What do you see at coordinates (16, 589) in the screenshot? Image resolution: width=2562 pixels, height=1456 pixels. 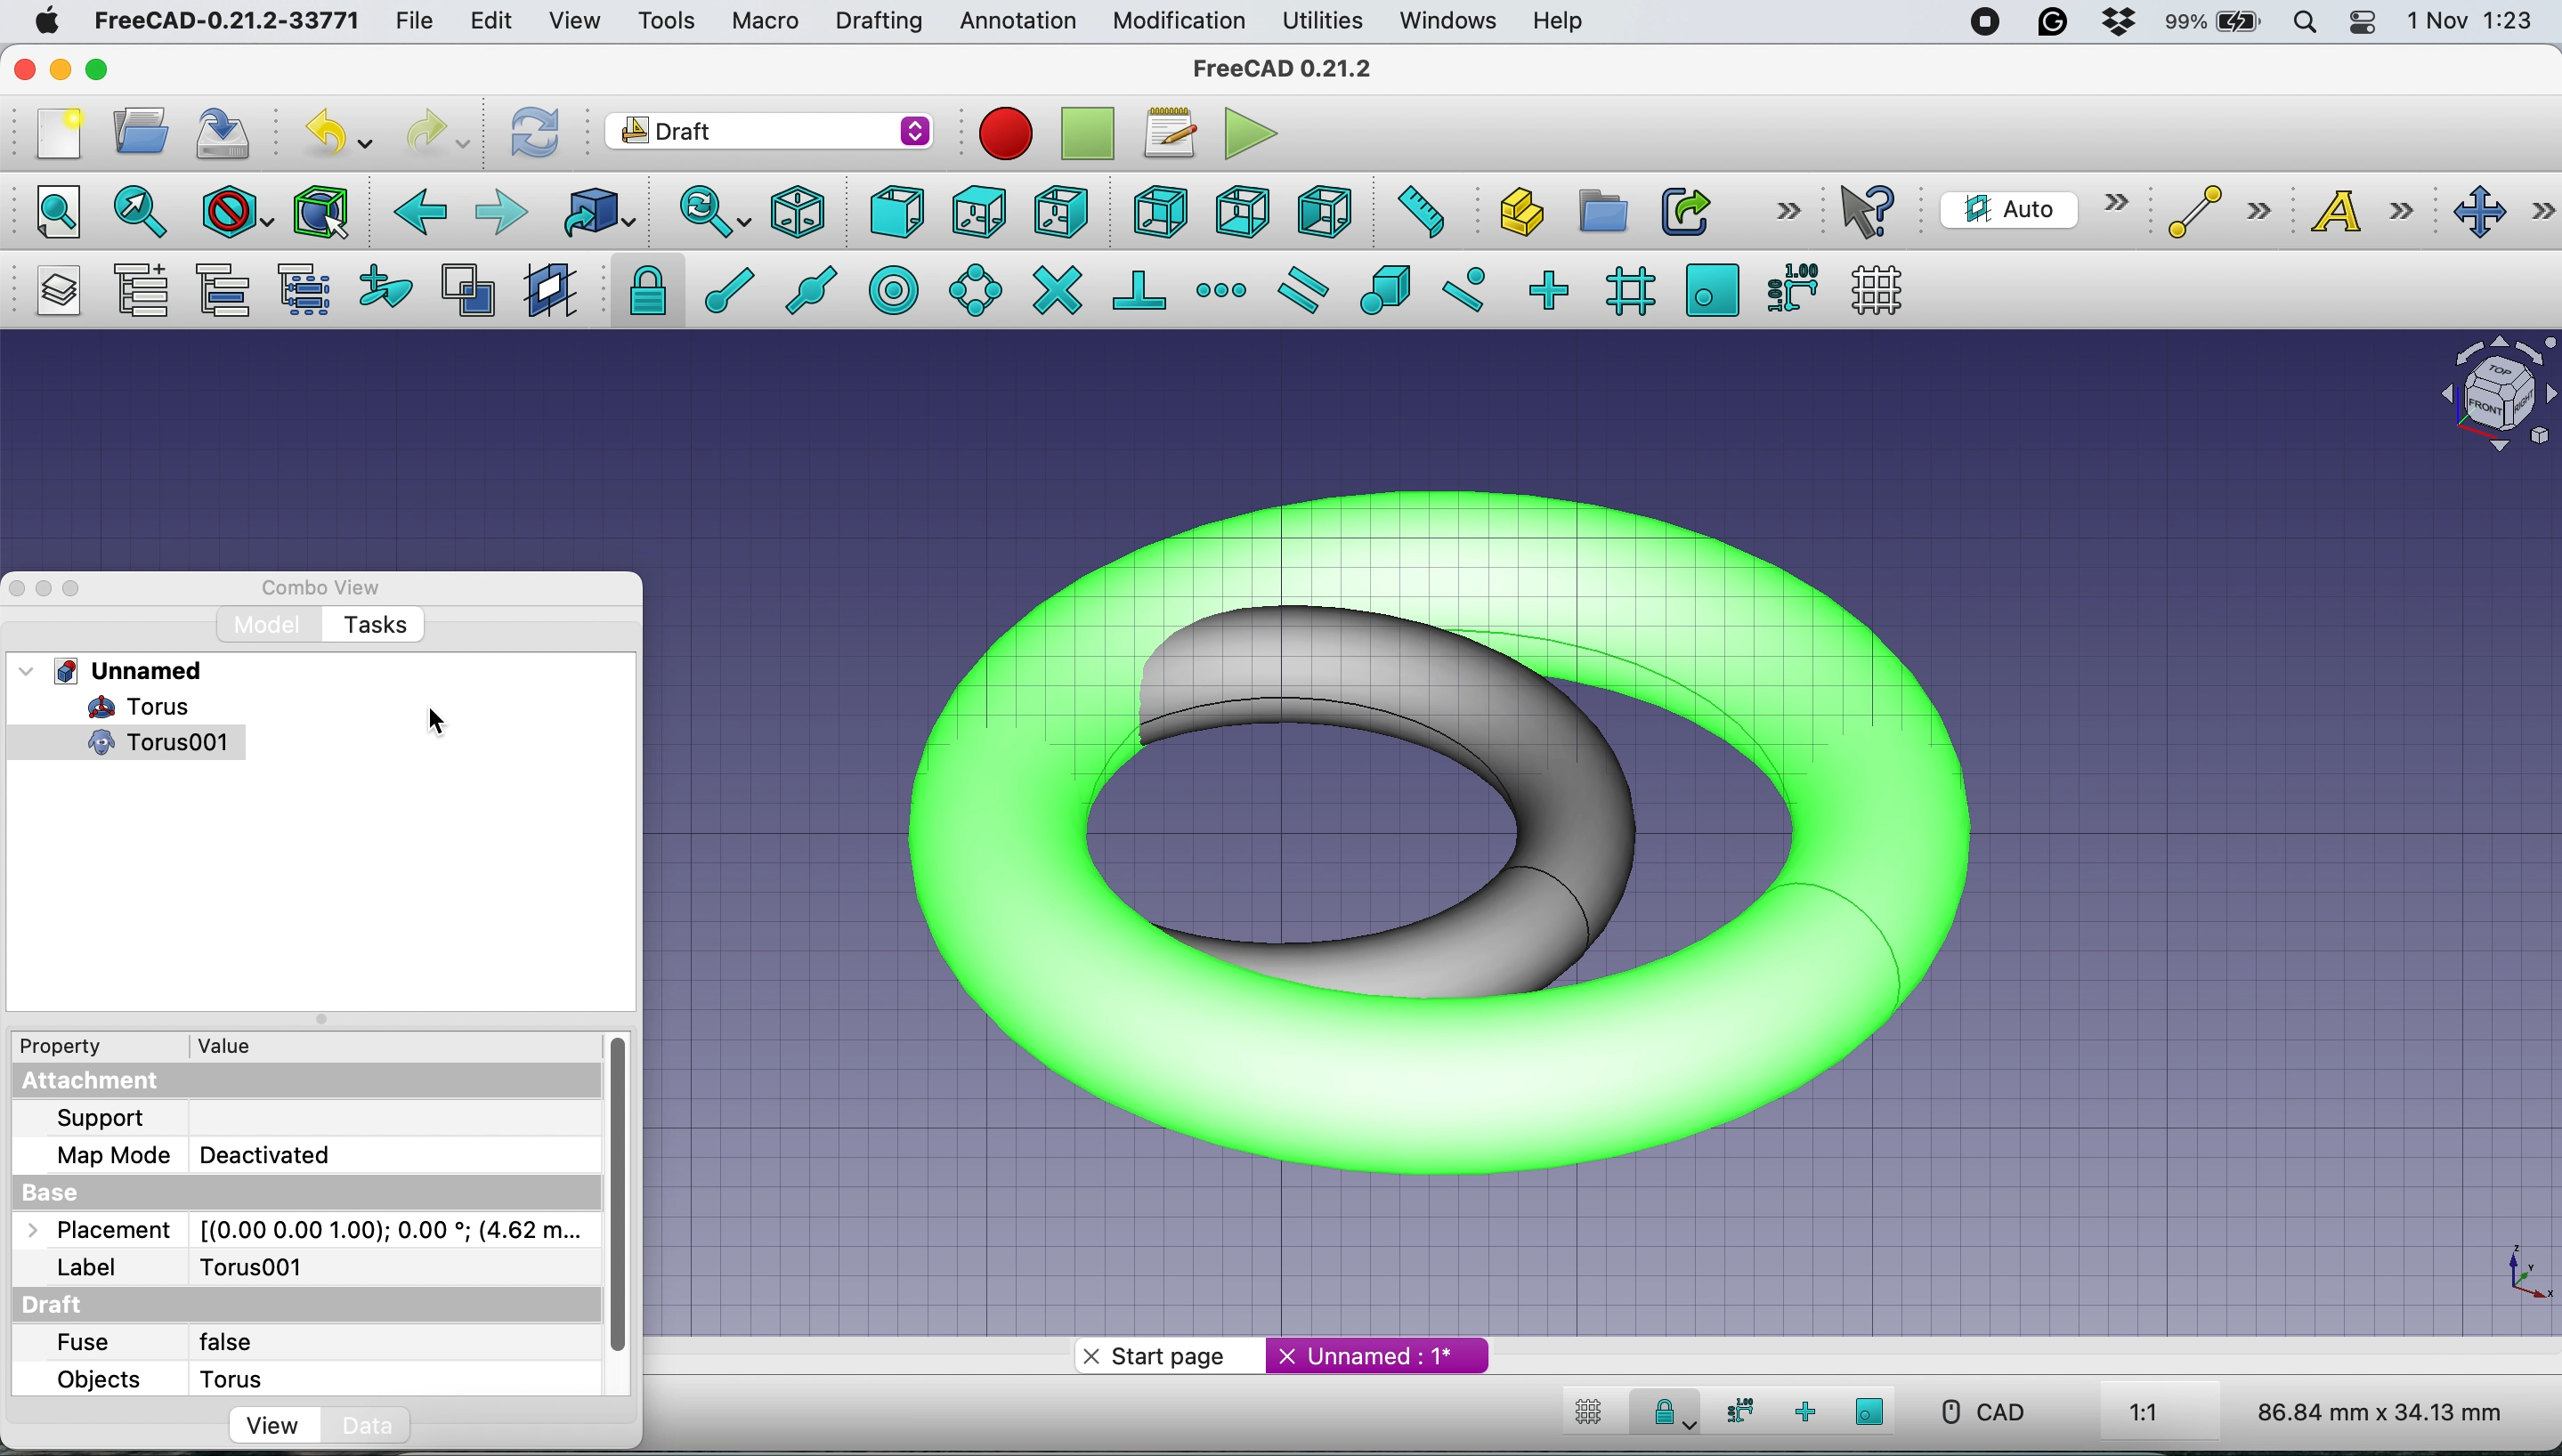 I see `close dock view` at bounding box center [16, 589].